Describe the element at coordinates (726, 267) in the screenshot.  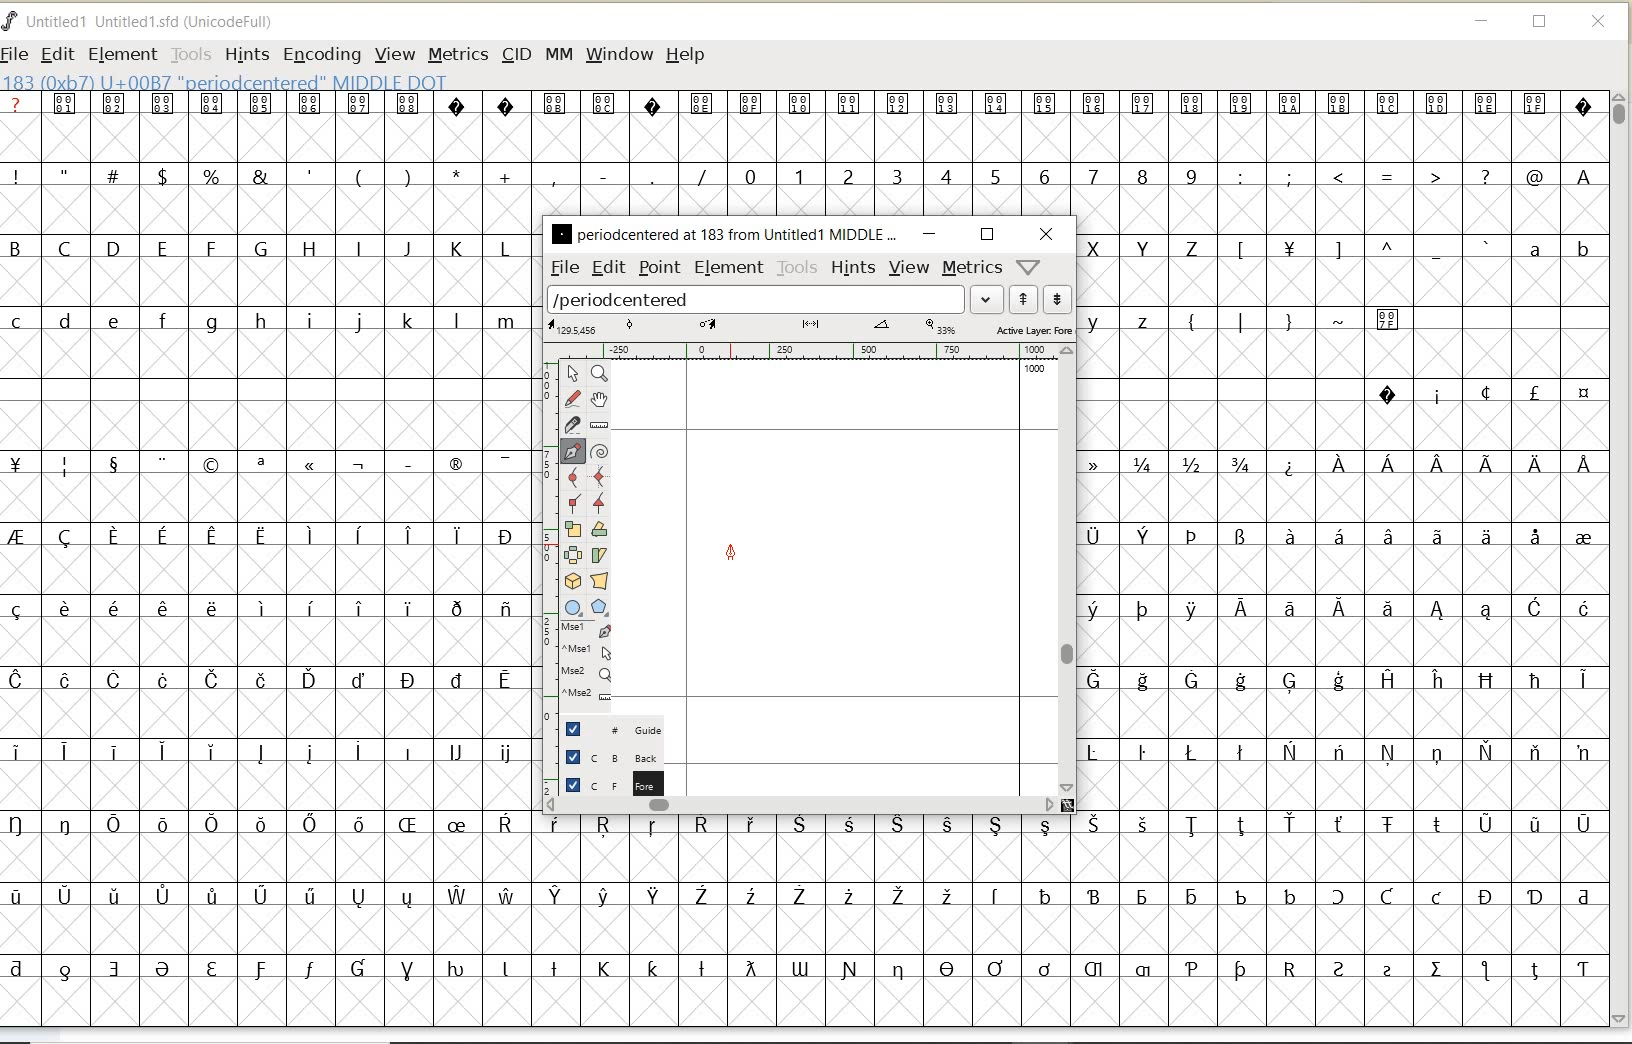
I see `element` at that location.